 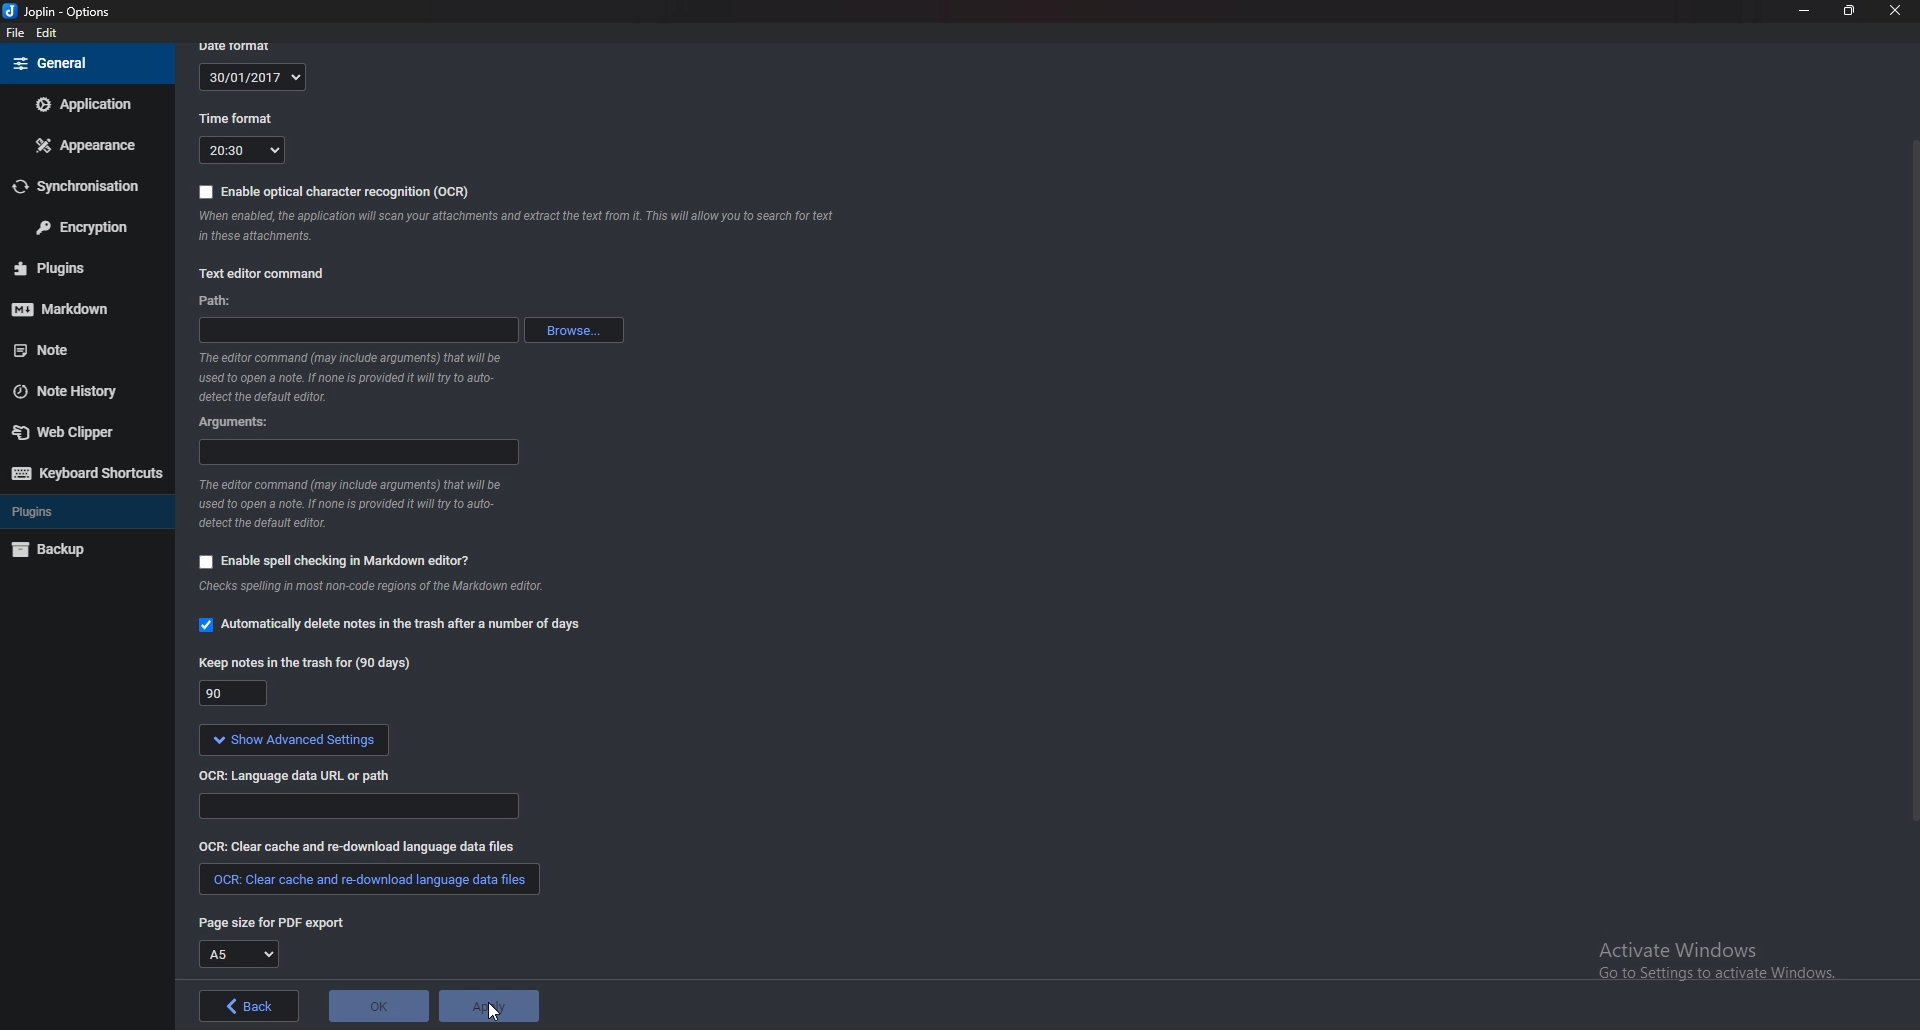 I want to click on Plugins, so click(x=75, y=268).